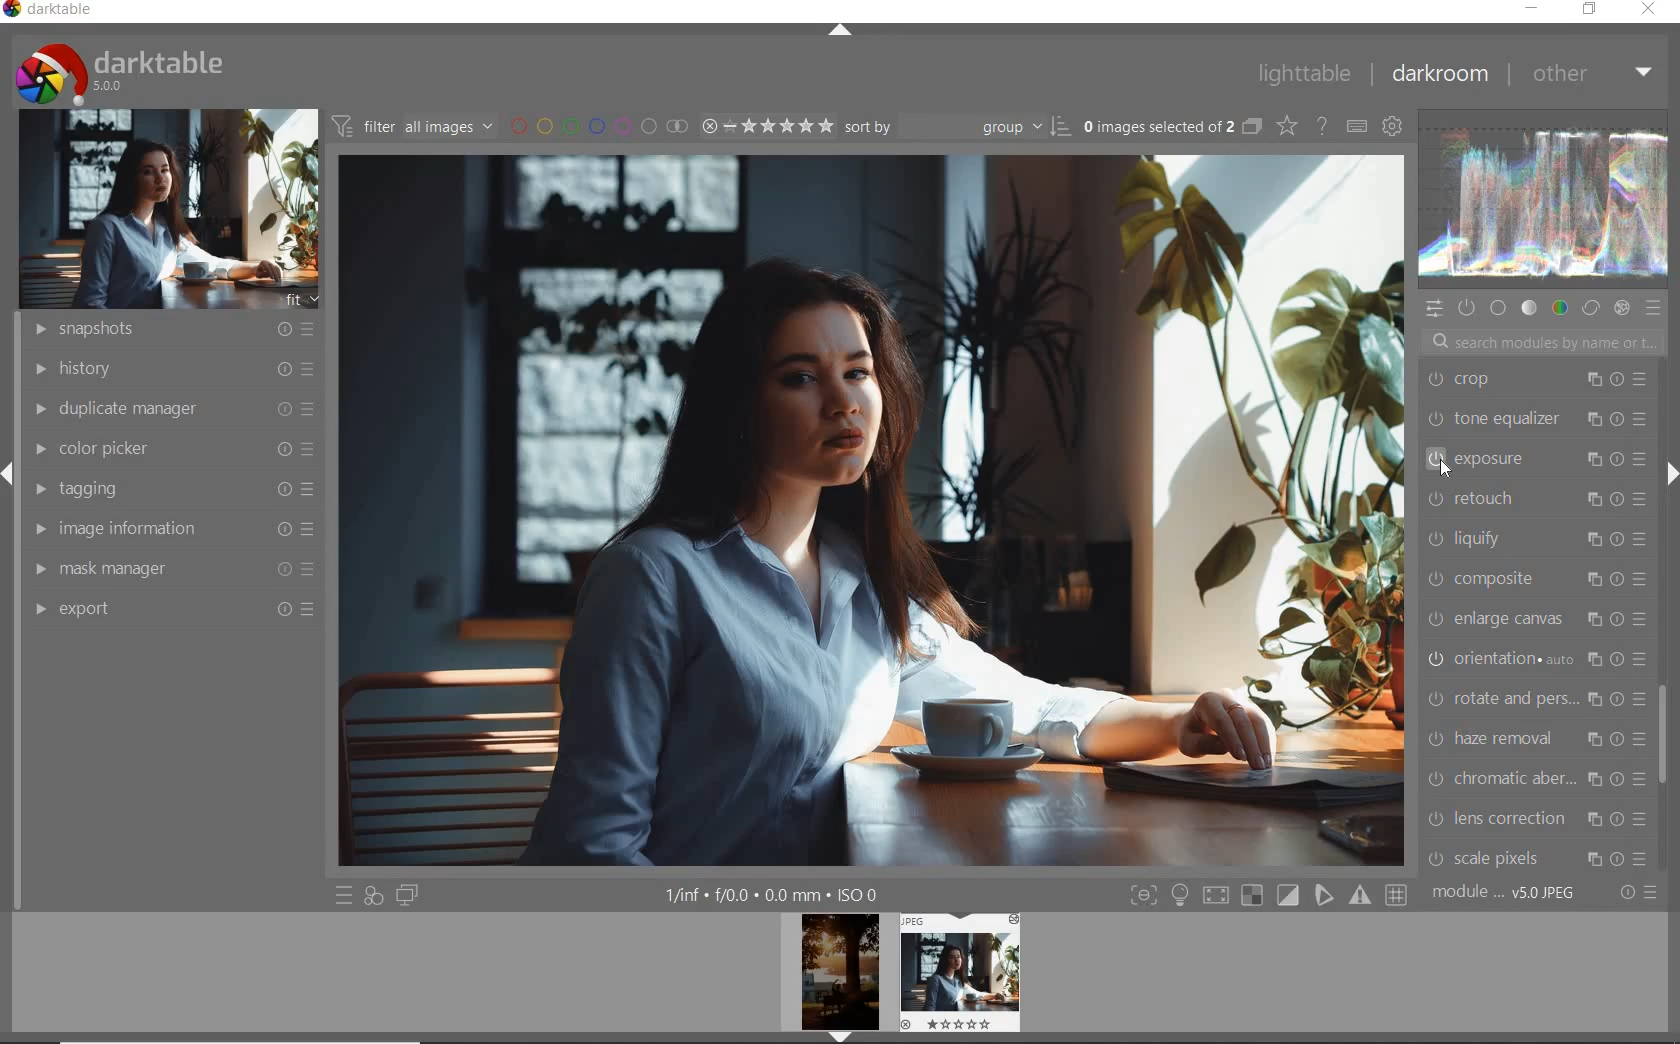 The image size is (1680, 1044). I want to click on SELECTED IMAGES, so click(1155, 127).